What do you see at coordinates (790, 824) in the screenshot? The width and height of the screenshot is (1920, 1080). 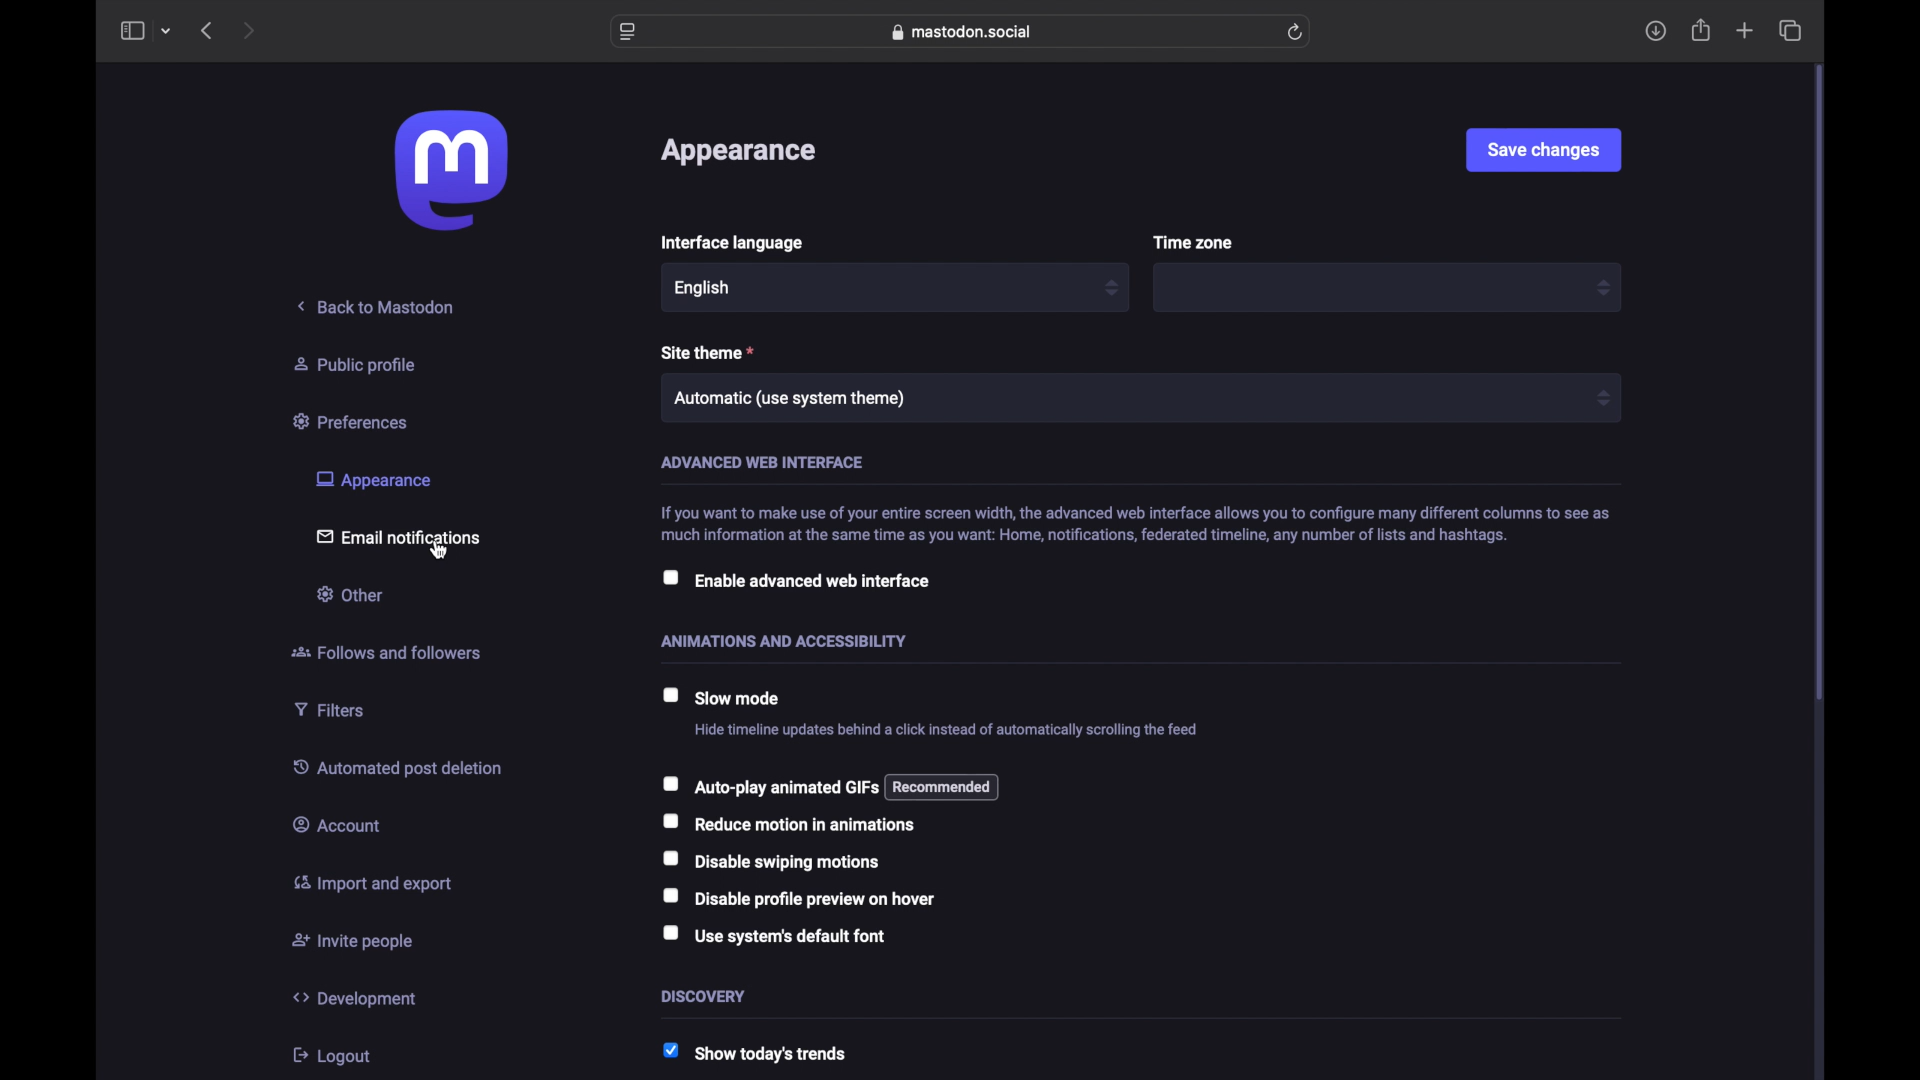 I see `reduce motioning animations` at bounding box center [790, 824].